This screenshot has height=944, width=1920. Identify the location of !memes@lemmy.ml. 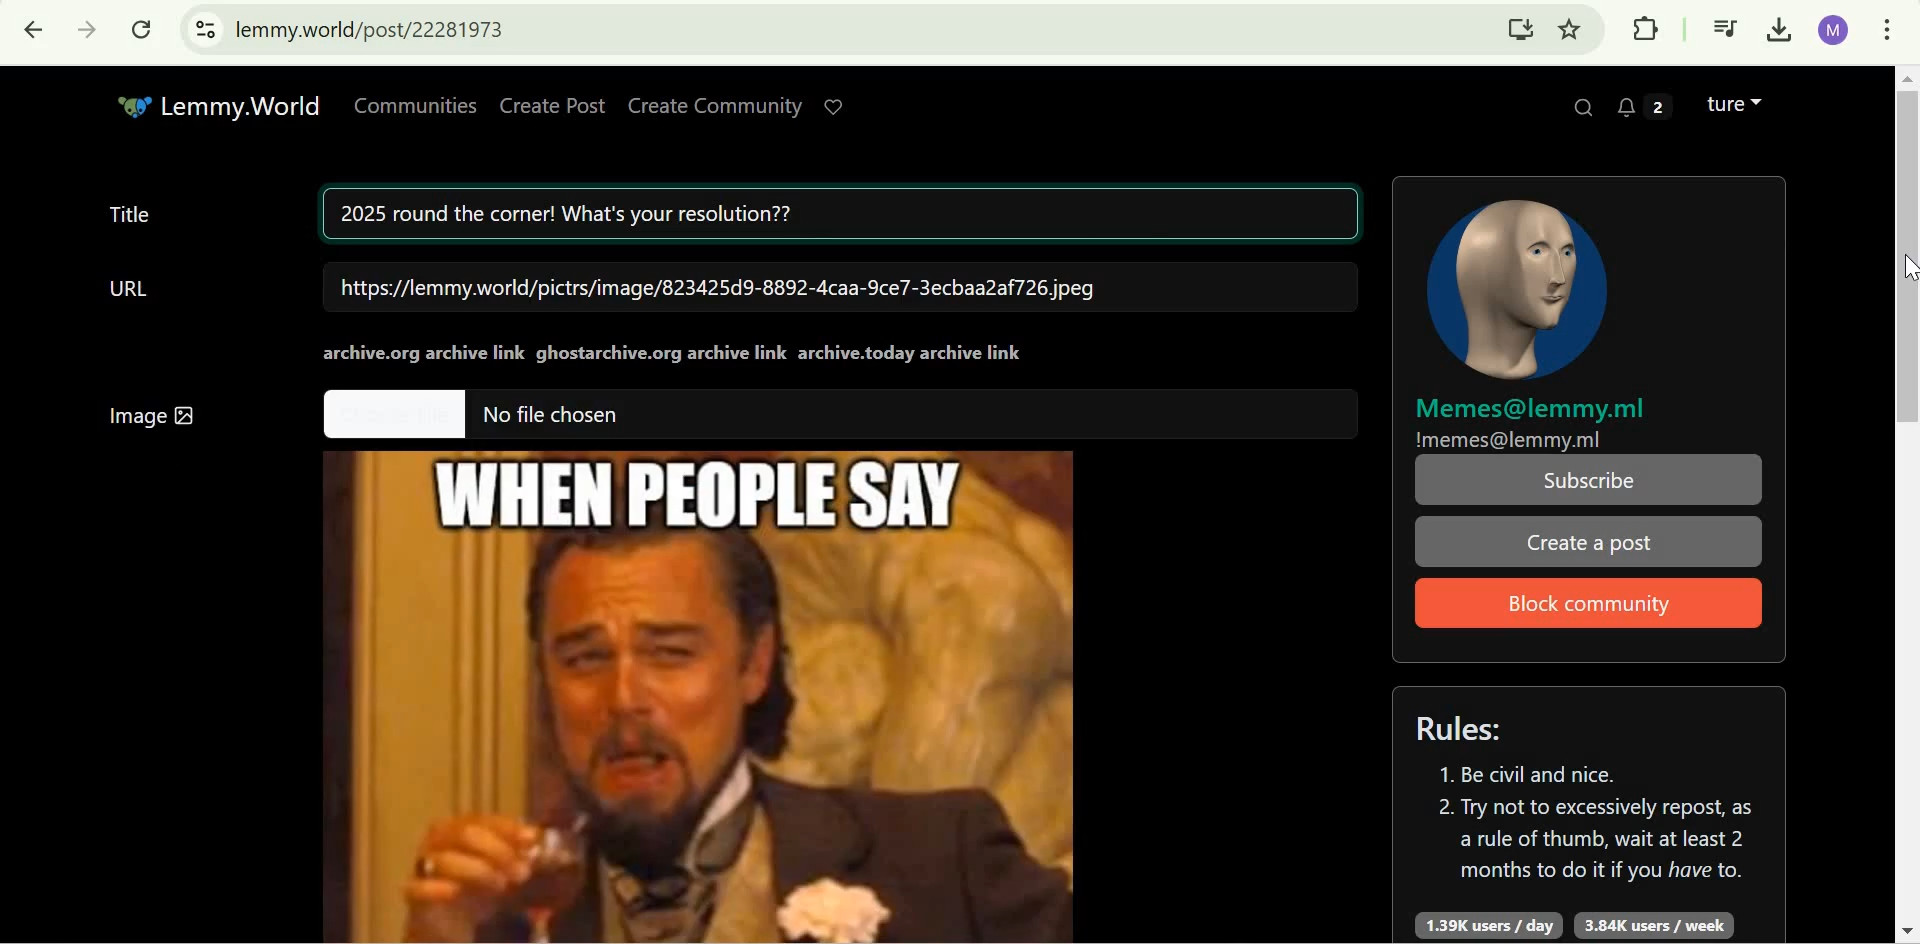
(1509, 440).